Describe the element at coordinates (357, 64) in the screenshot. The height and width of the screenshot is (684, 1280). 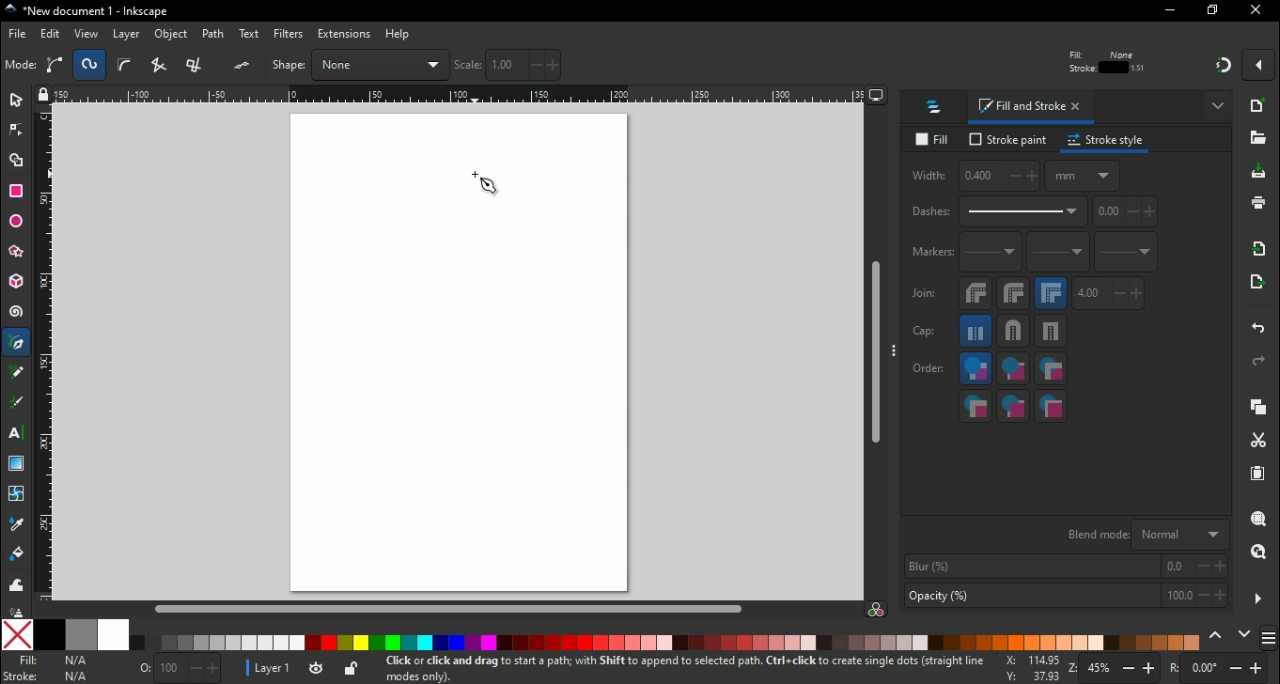
I see `shape` at that location.